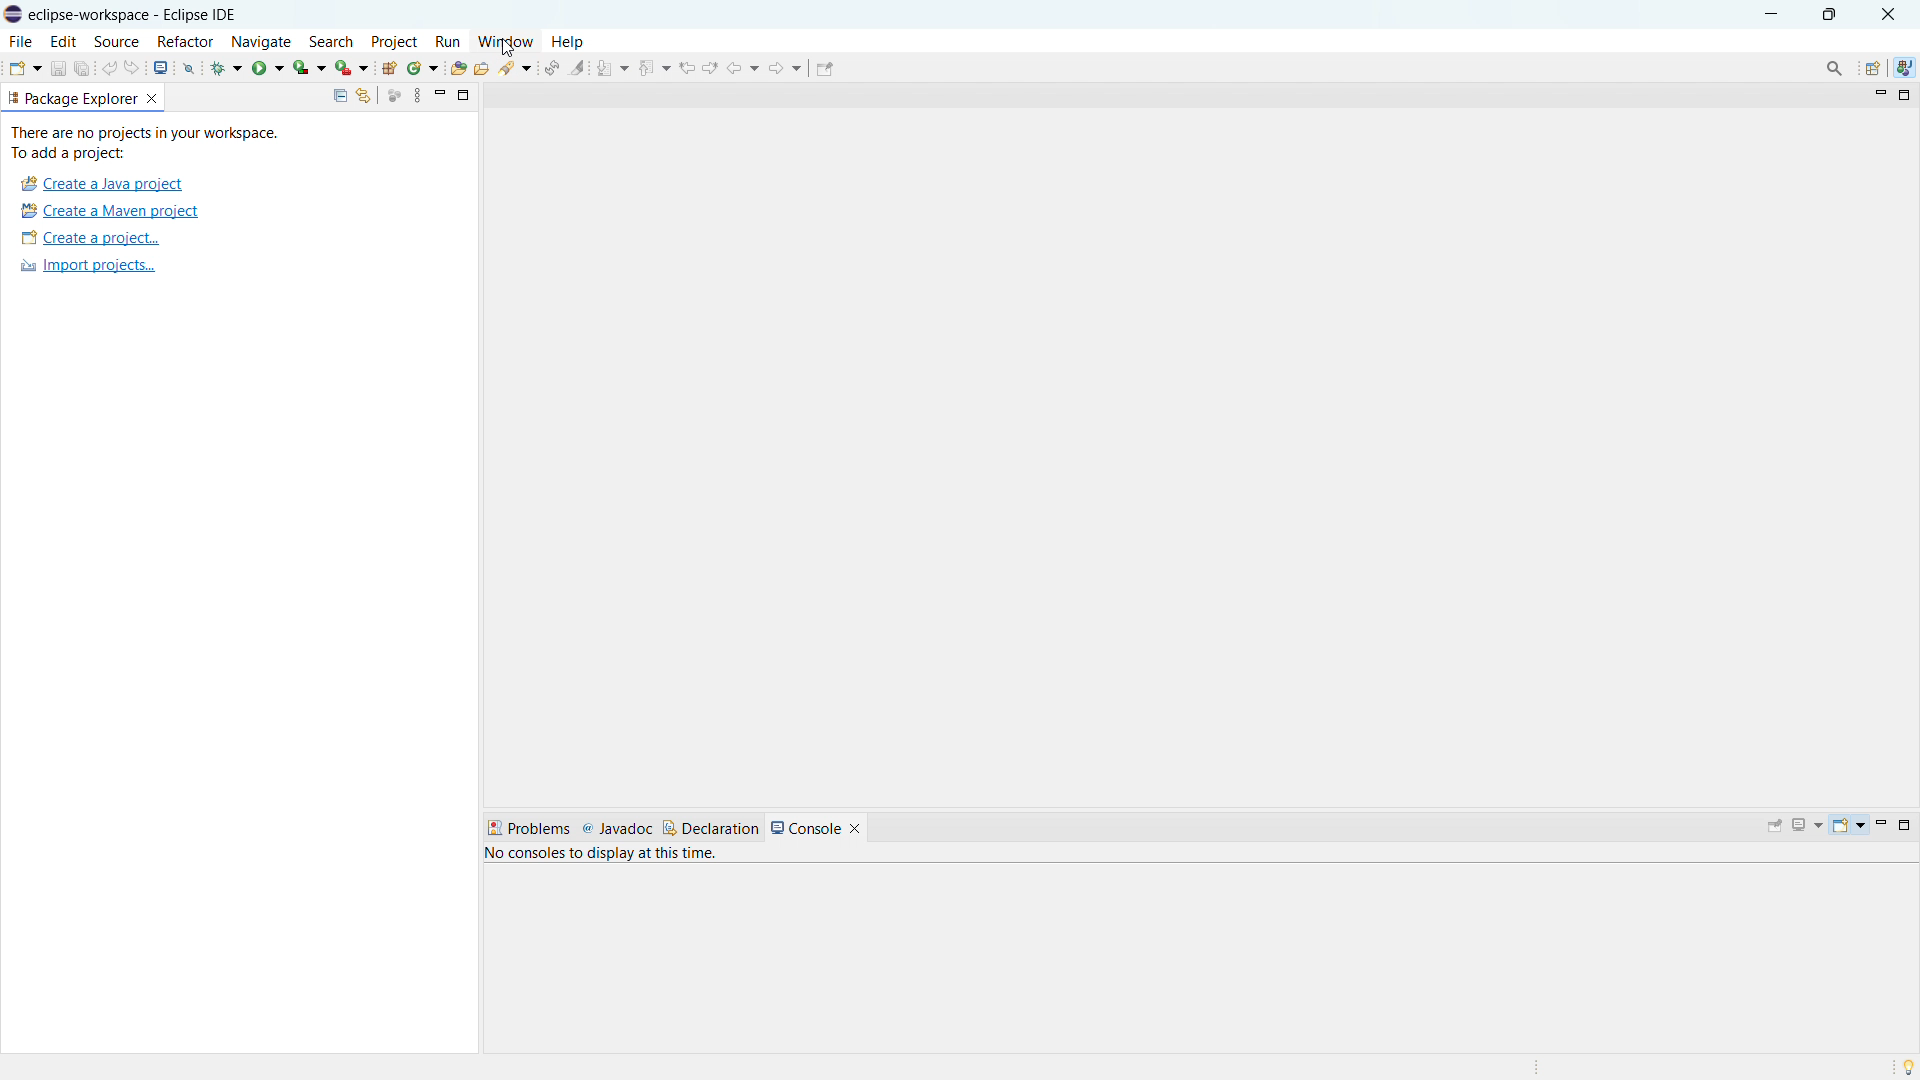 The image size is (1920, 1080). What do you see at coordinates (1829, 14) in the screenshot?
I see `maximize` at bounding box center [1829, 14].